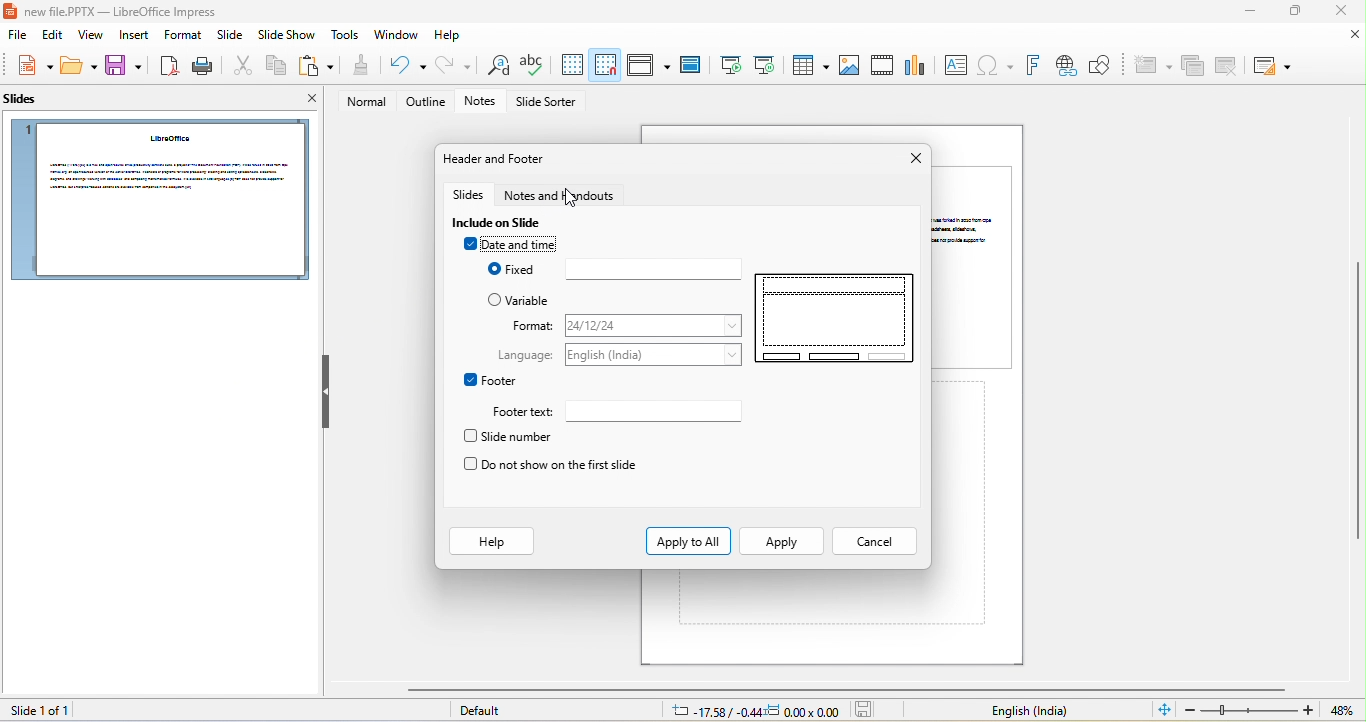 This screenshot has width=1366, height=722. I want to click on spelling, so click(532, 66).